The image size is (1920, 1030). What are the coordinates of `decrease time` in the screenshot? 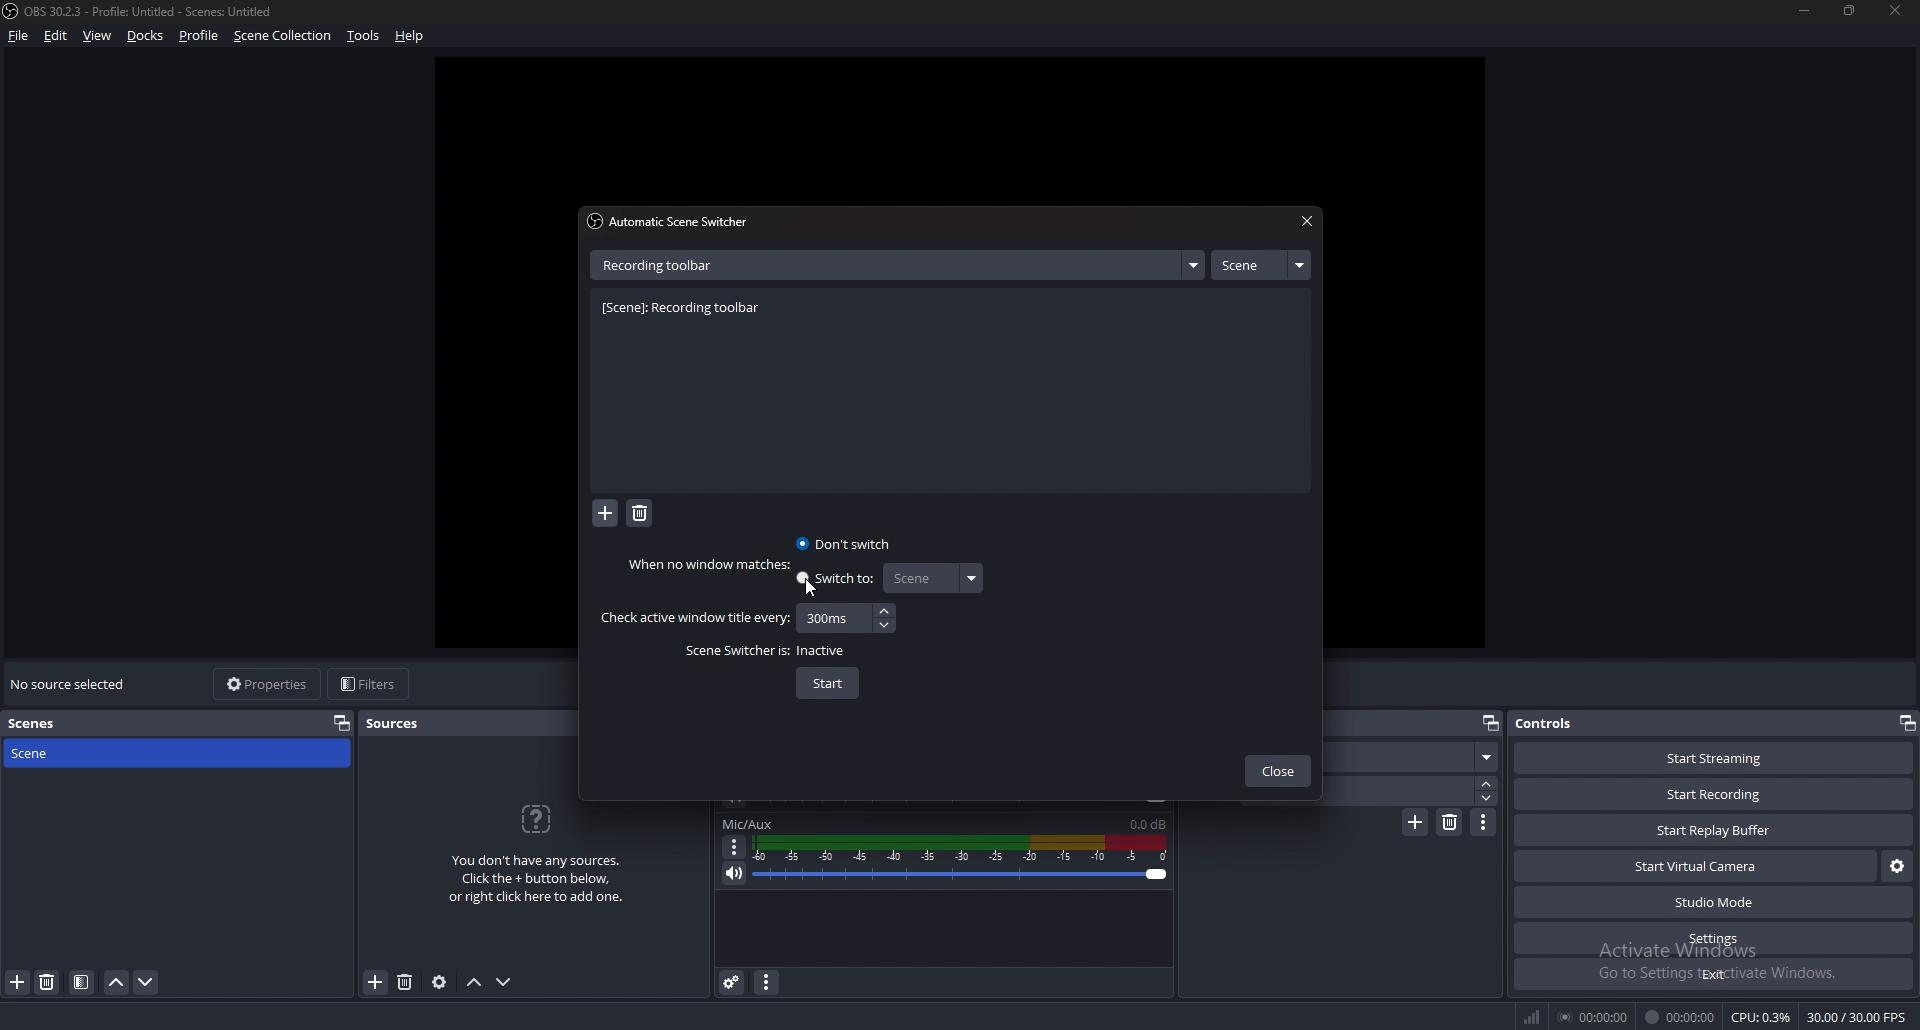 It's located at (887, 624).